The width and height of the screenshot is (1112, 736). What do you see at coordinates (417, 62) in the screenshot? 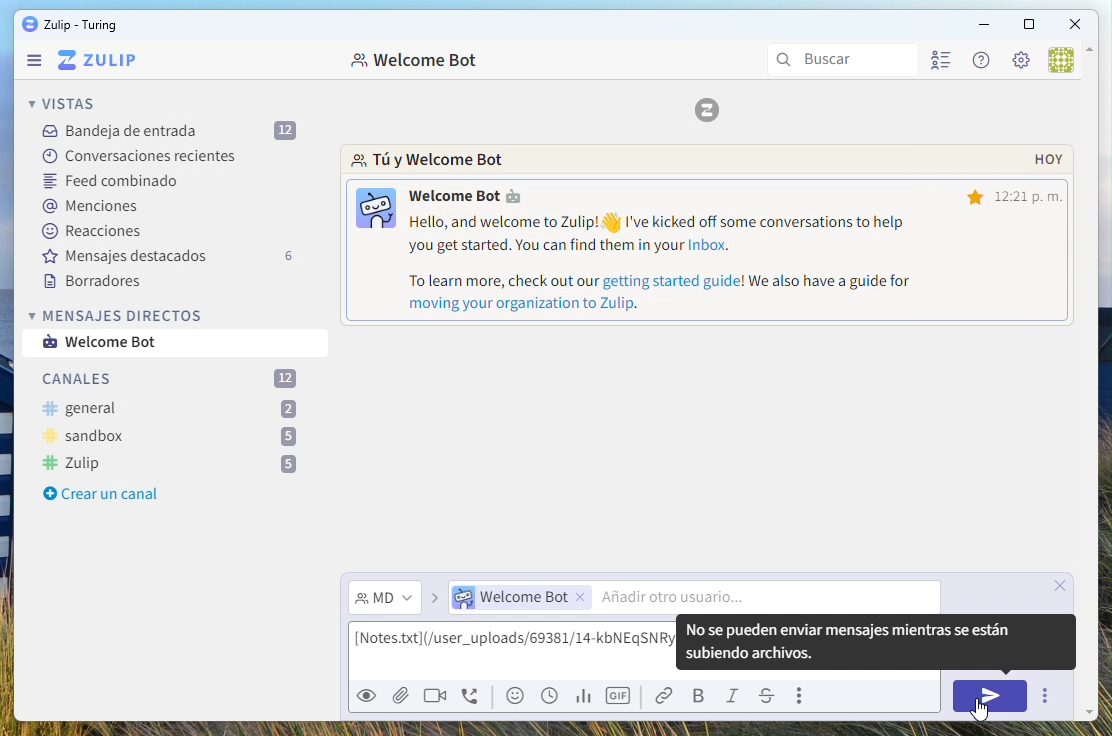
I see `Chat name` at bounding box center [417, 62].